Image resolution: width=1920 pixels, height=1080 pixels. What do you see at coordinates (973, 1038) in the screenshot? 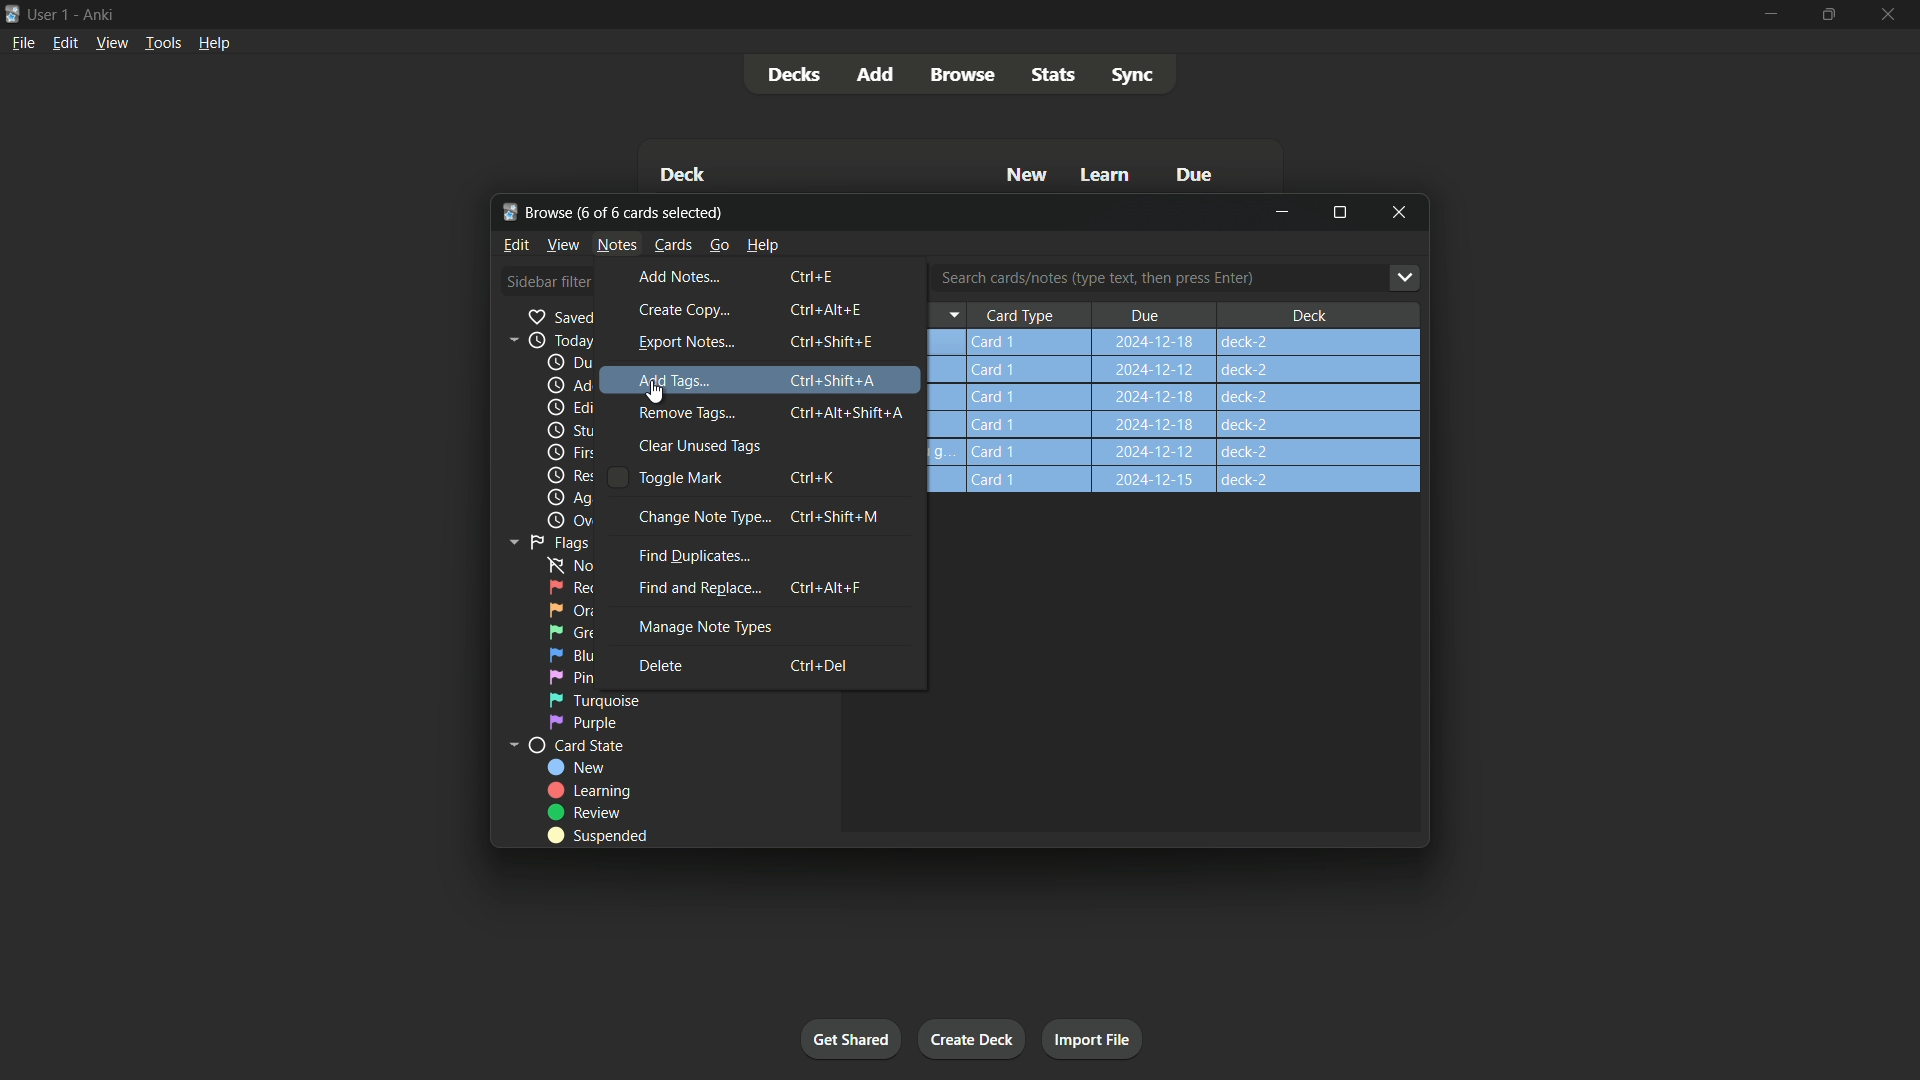
I see `Create deck` at bounding box center [973, 1038].